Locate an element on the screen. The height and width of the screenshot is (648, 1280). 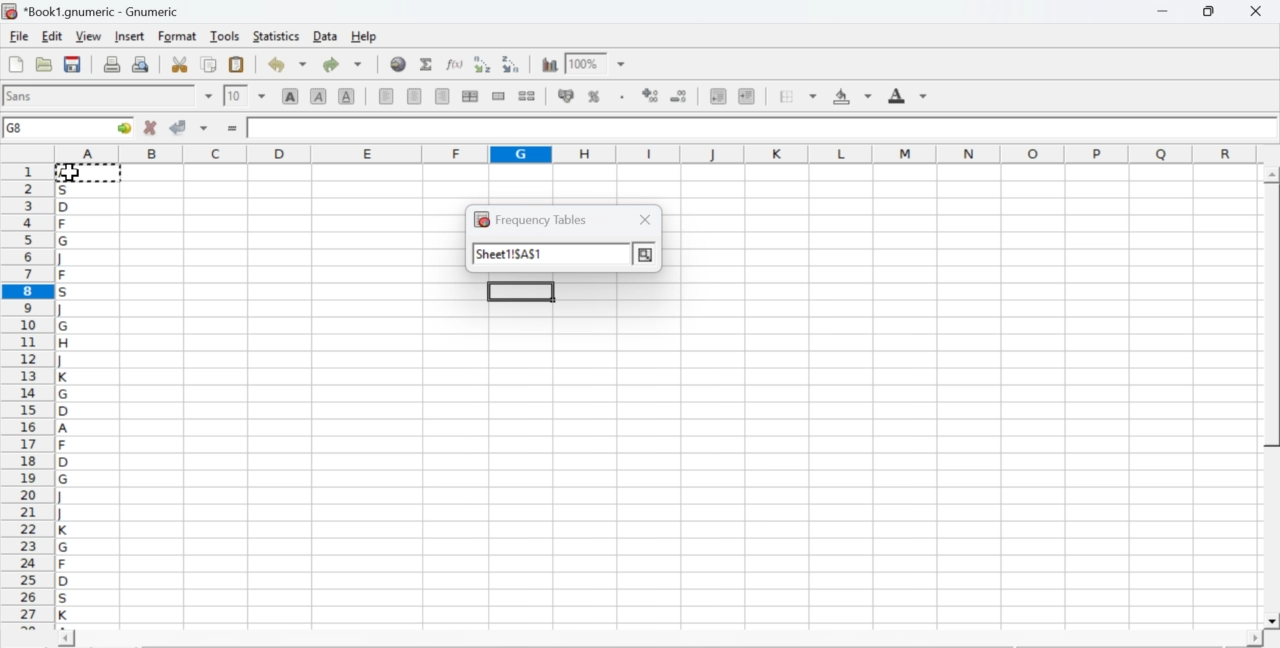
close is located at coordinates (1254, 11).